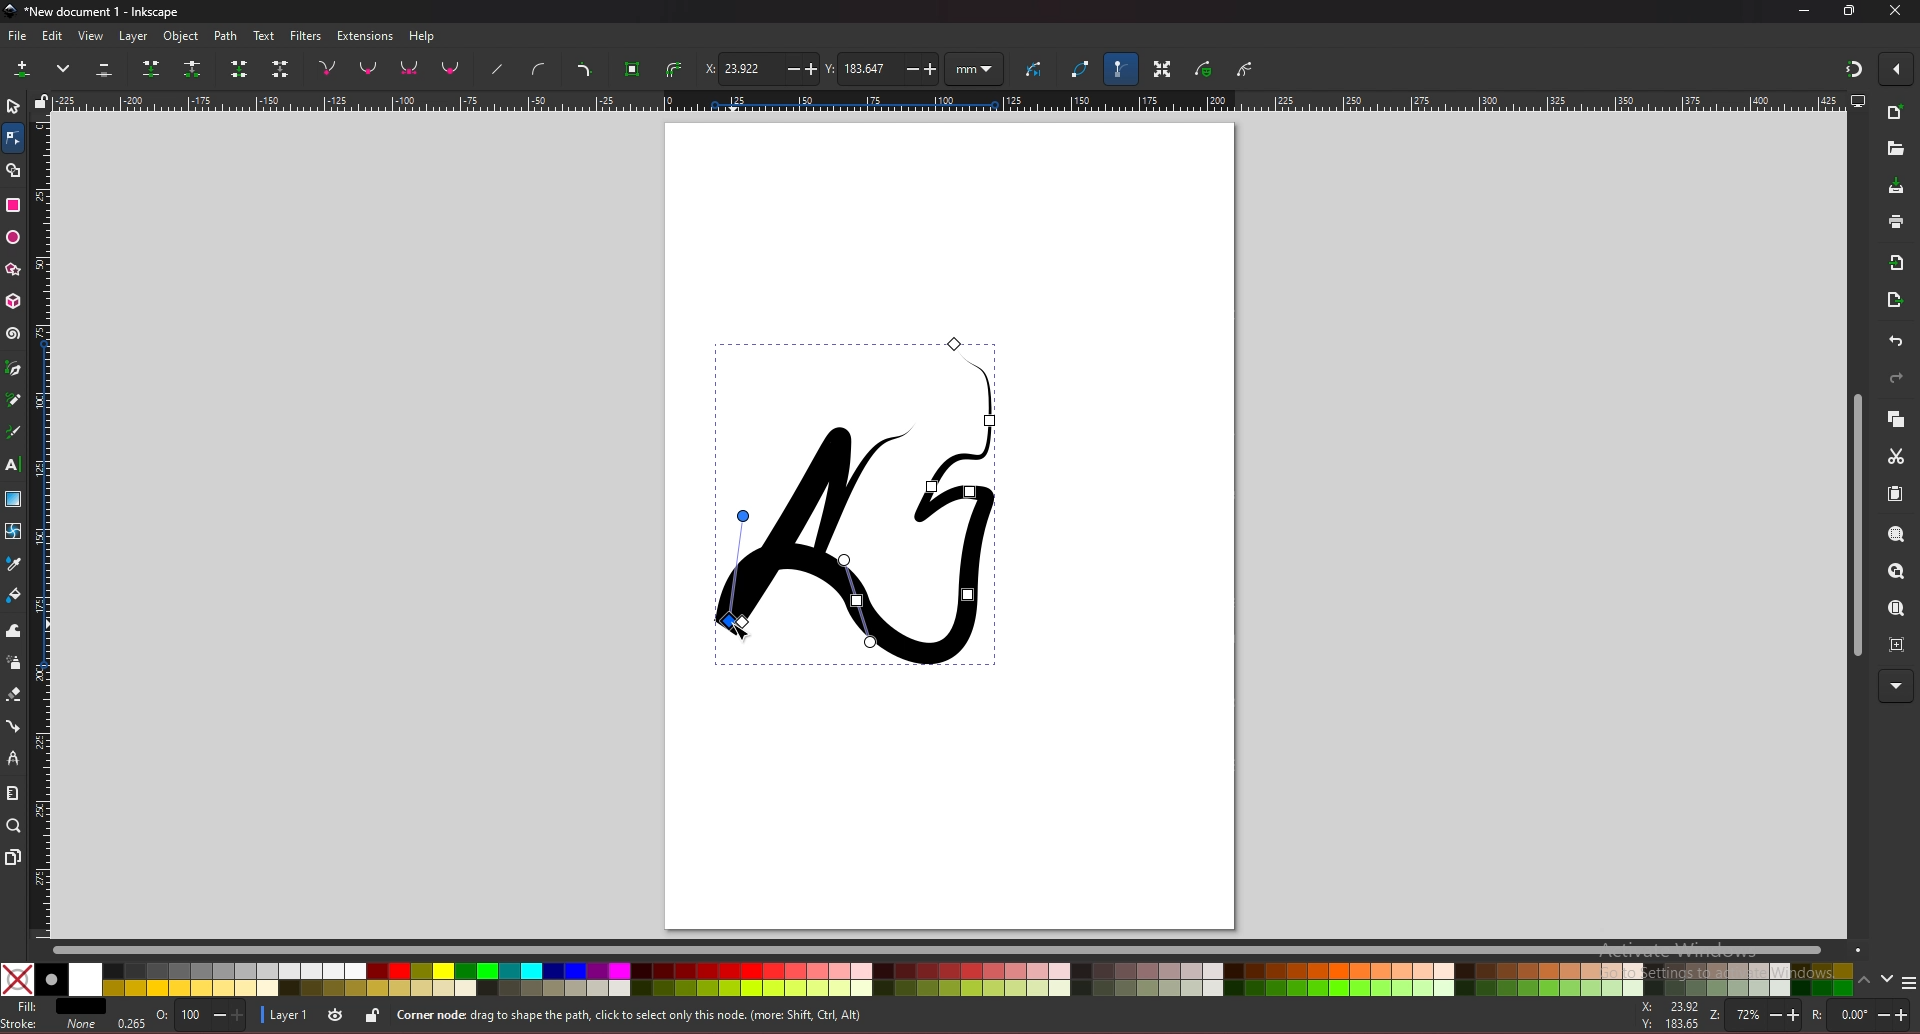 The image size is (1920, 1034). What do you see at coordinates (1037, 66) in the screenshot?
I see `curve` at bounding box center [1037, 66].